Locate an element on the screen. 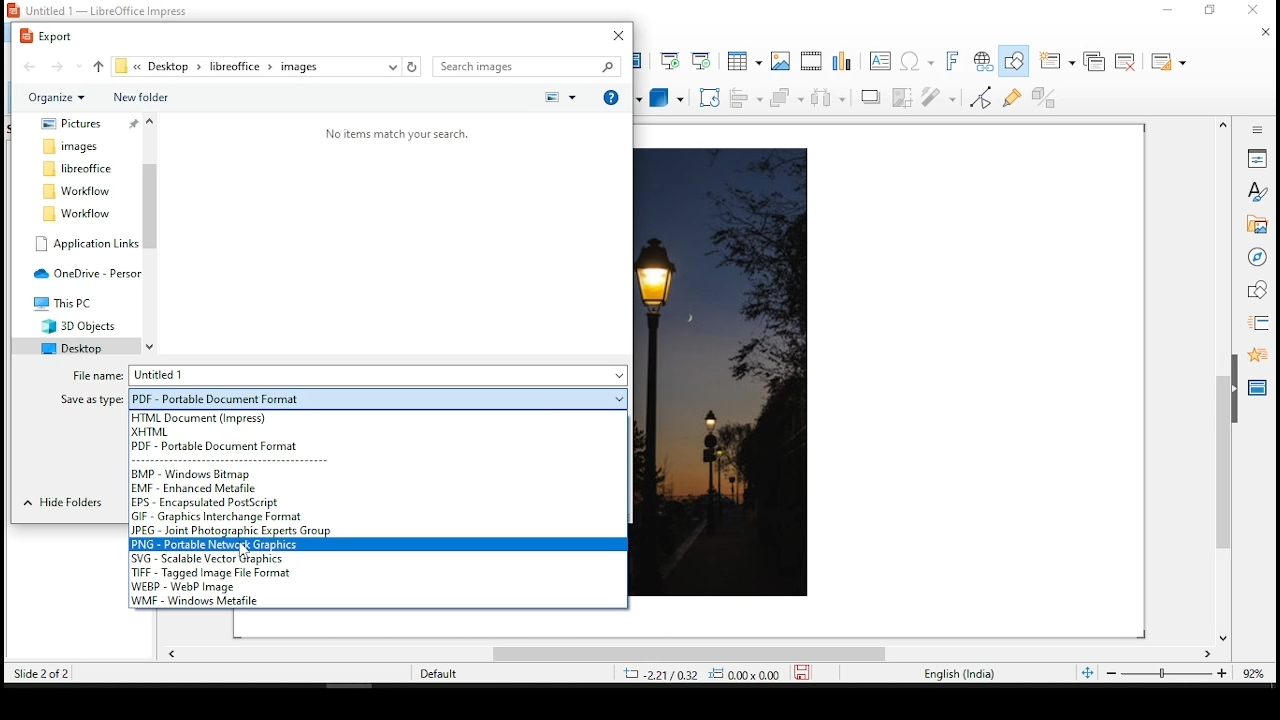 The width and height of the screenshot is (1280, 720). start from first slide is located at coordinates (670, 60).